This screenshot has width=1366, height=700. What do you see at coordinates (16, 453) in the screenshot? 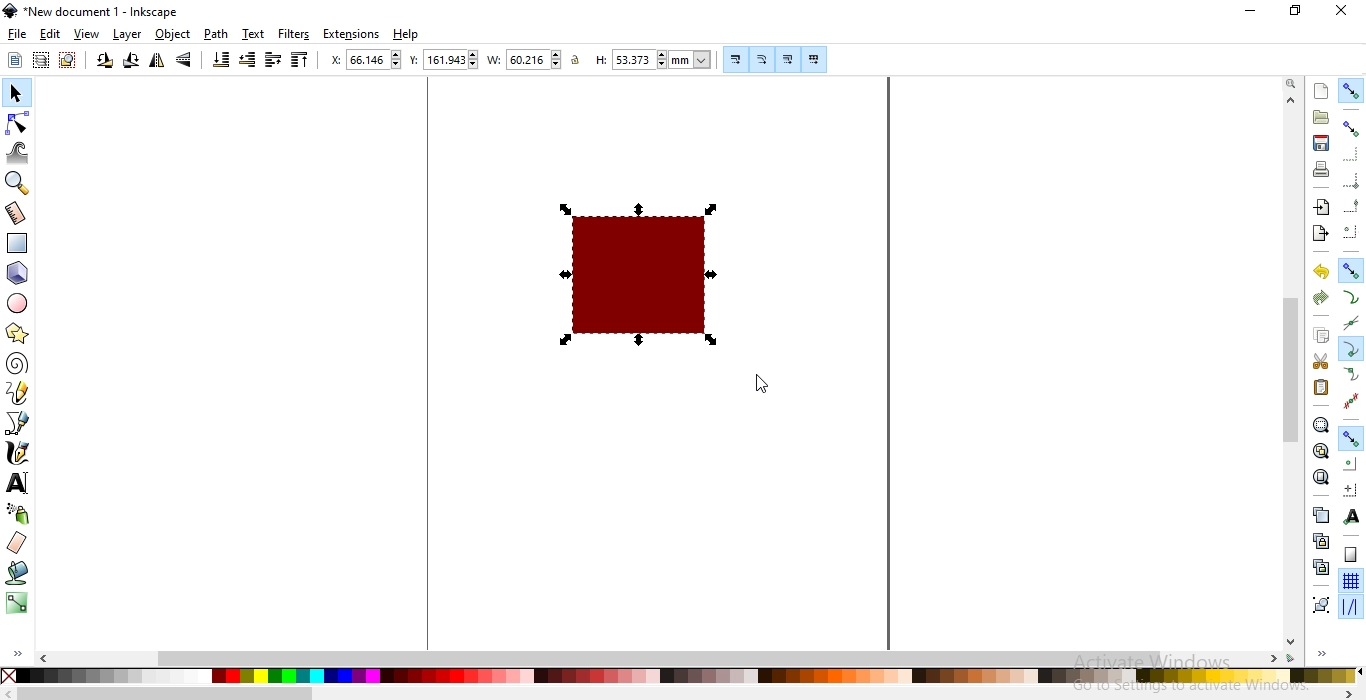
I see `draw calligraphic or brush strokes` at bounding box center [16, 453].